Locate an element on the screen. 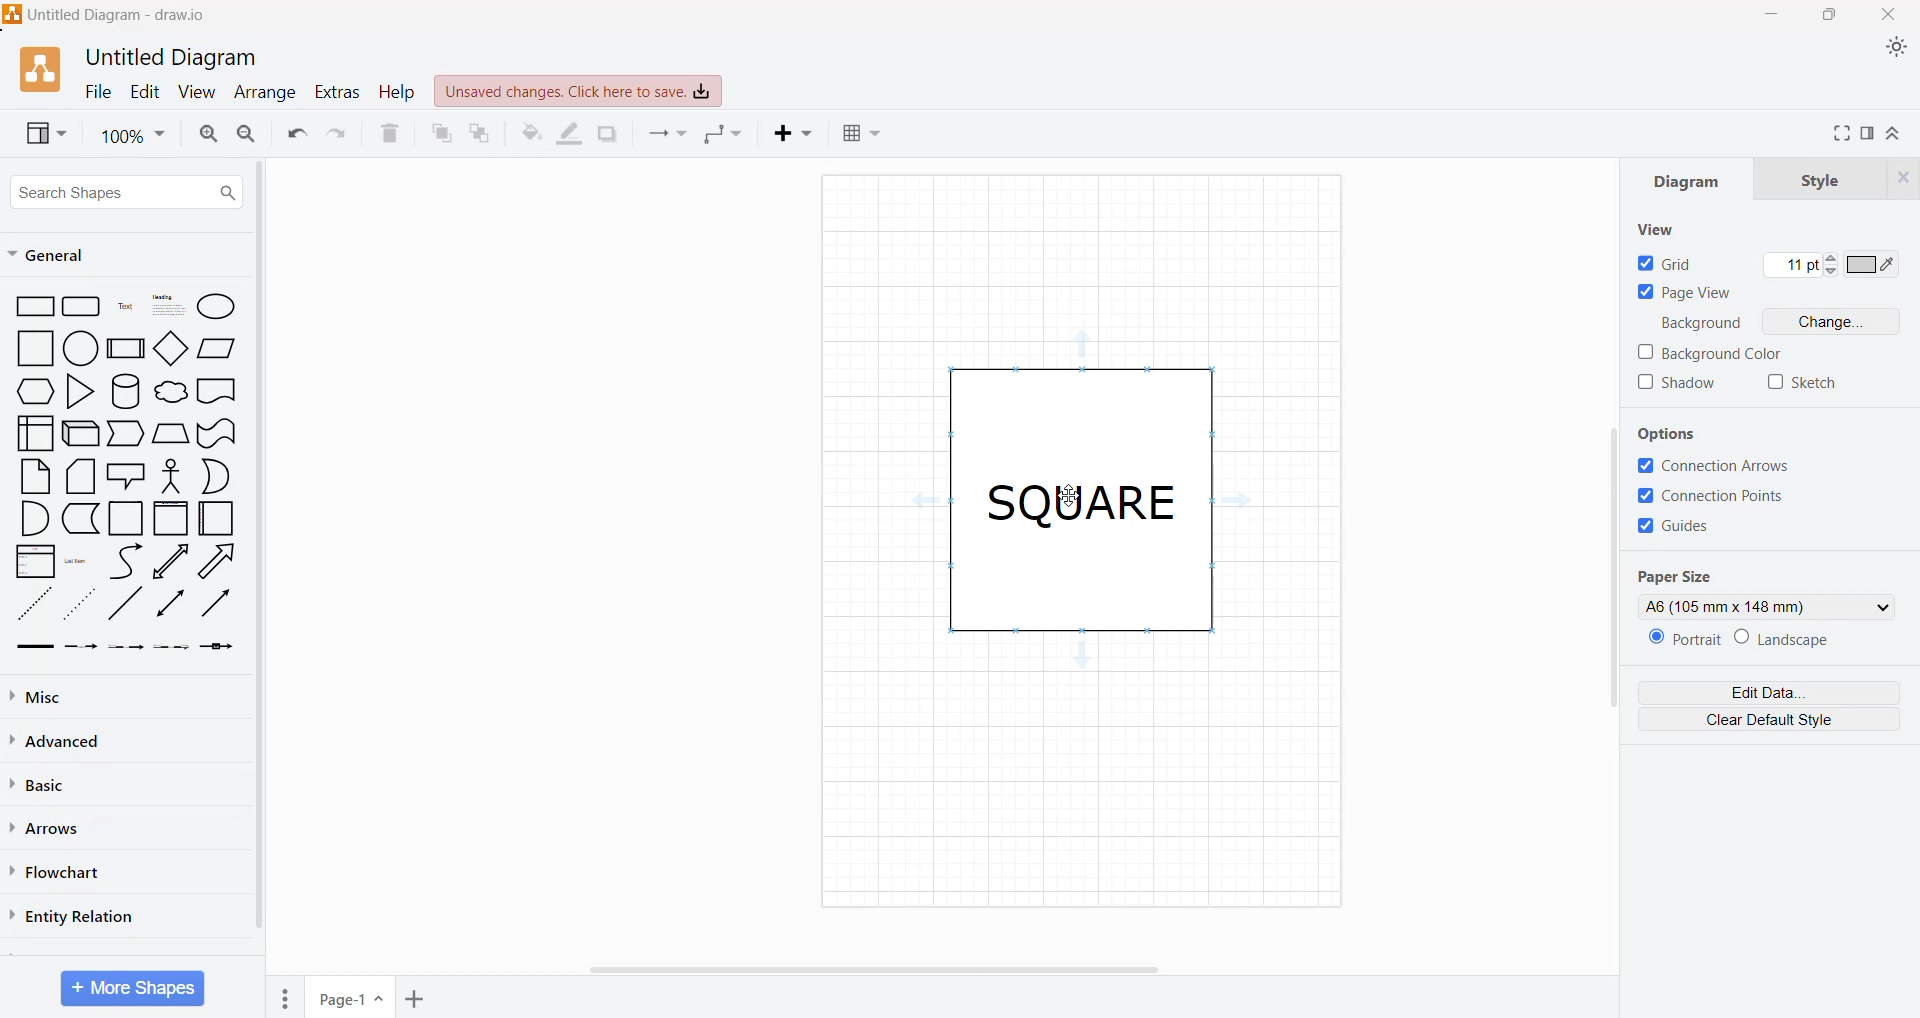 The height and width of the screenshot is (1018, 1920). Format is located at coordinates (1868, 133).